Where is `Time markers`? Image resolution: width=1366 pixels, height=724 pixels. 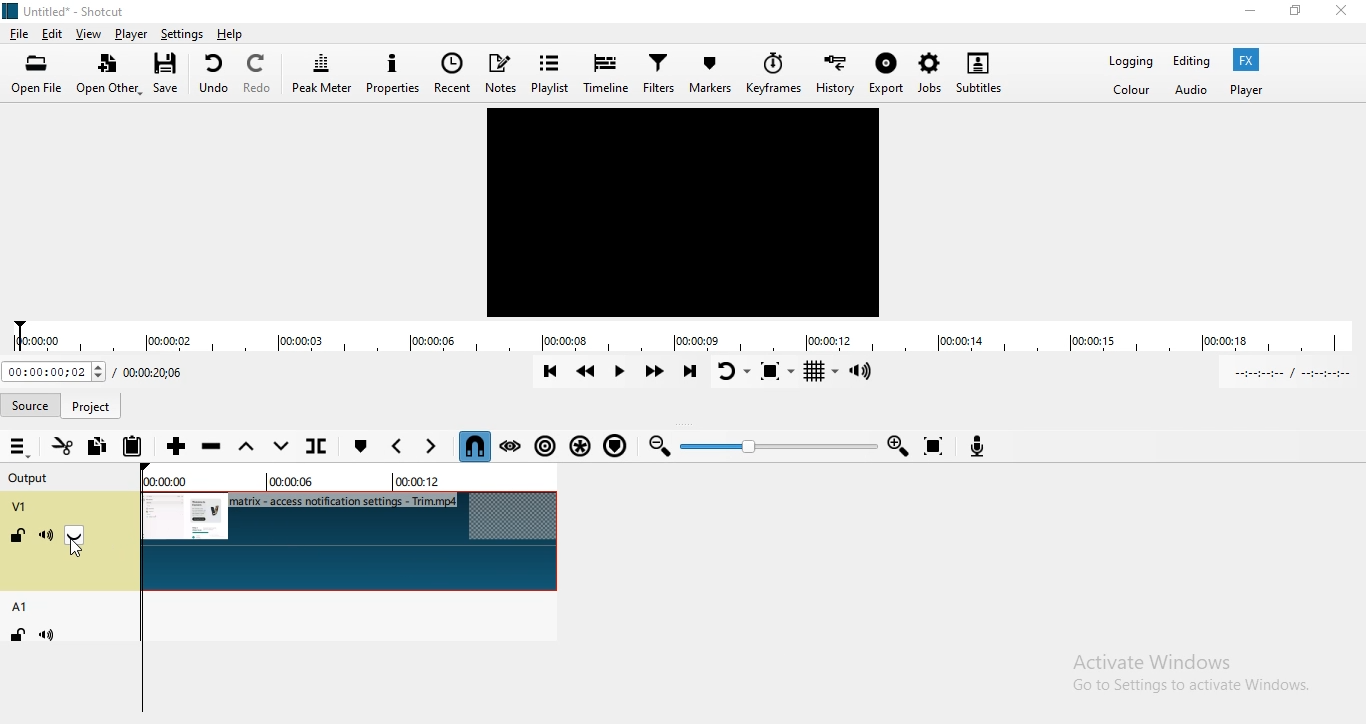
Time markers is located at coordinates (340, 481).